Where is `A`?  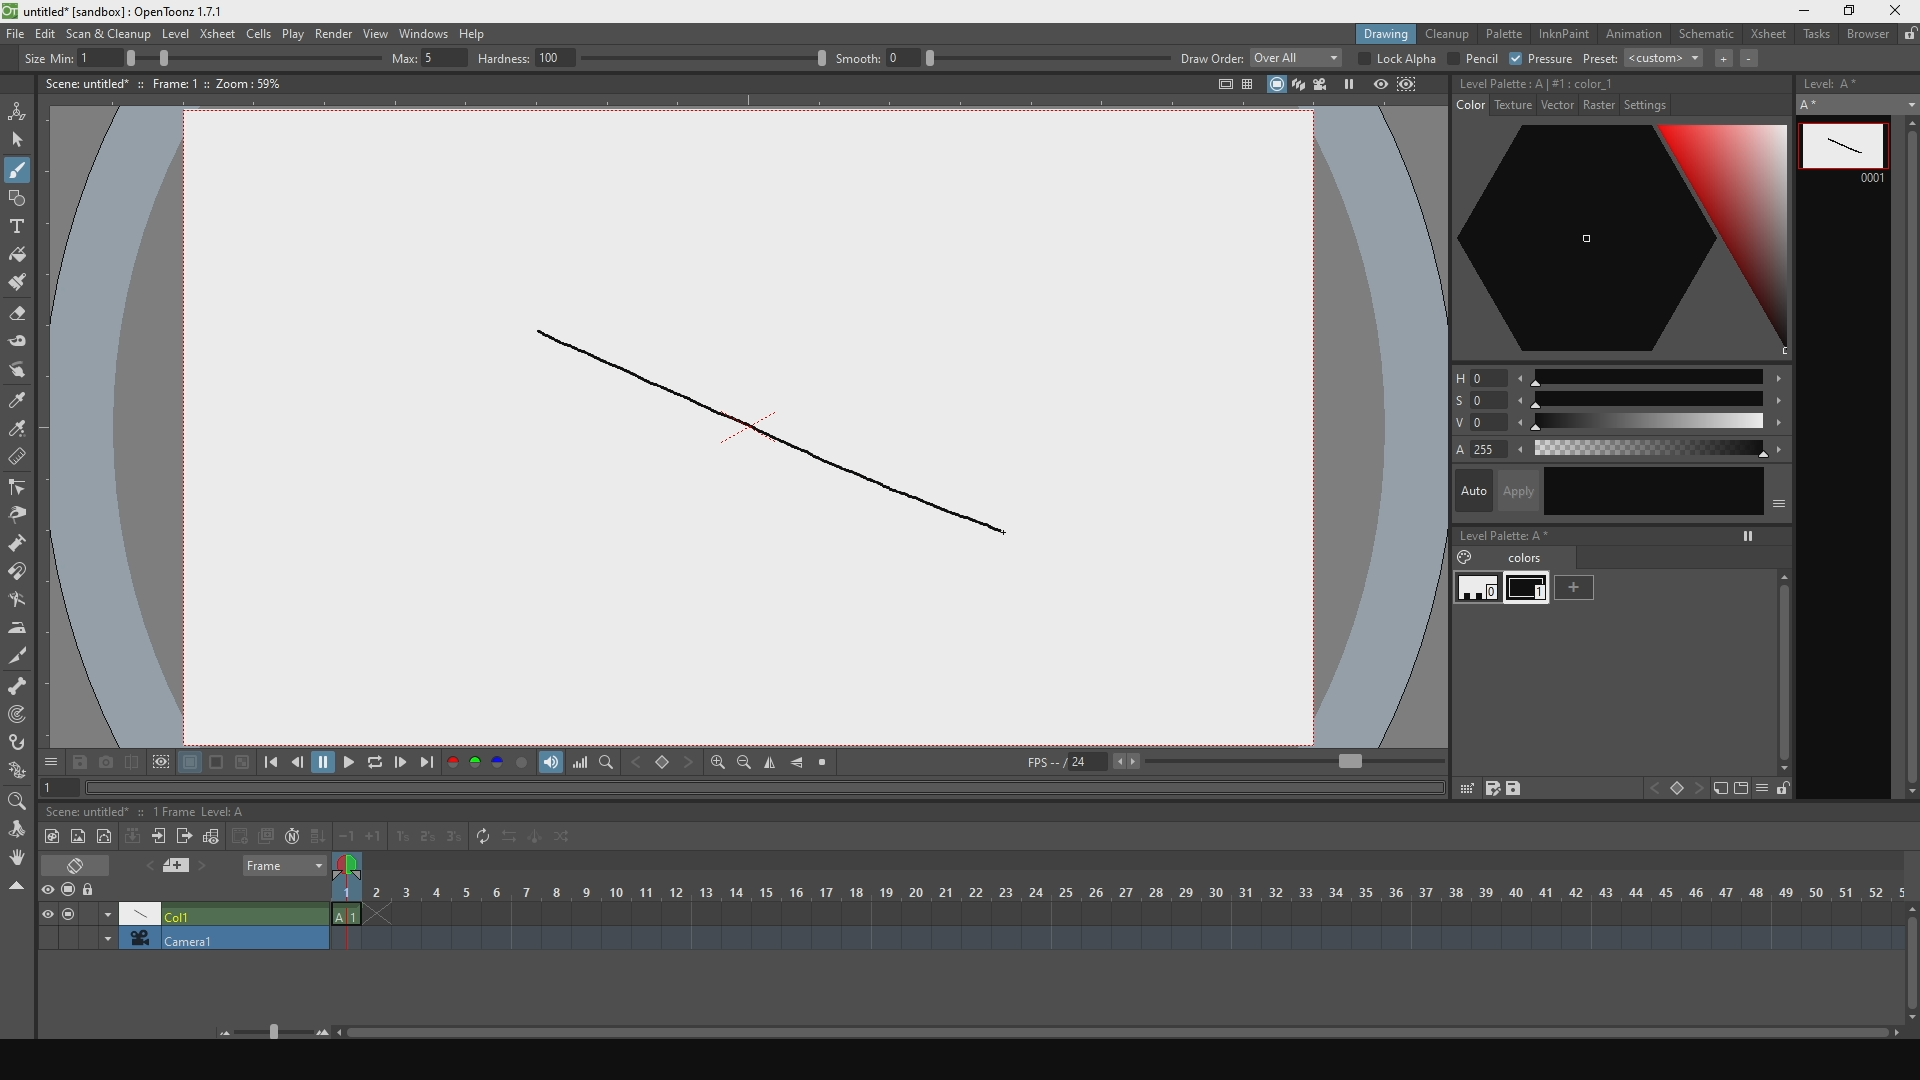
A is located at coordinates (1857, 105).